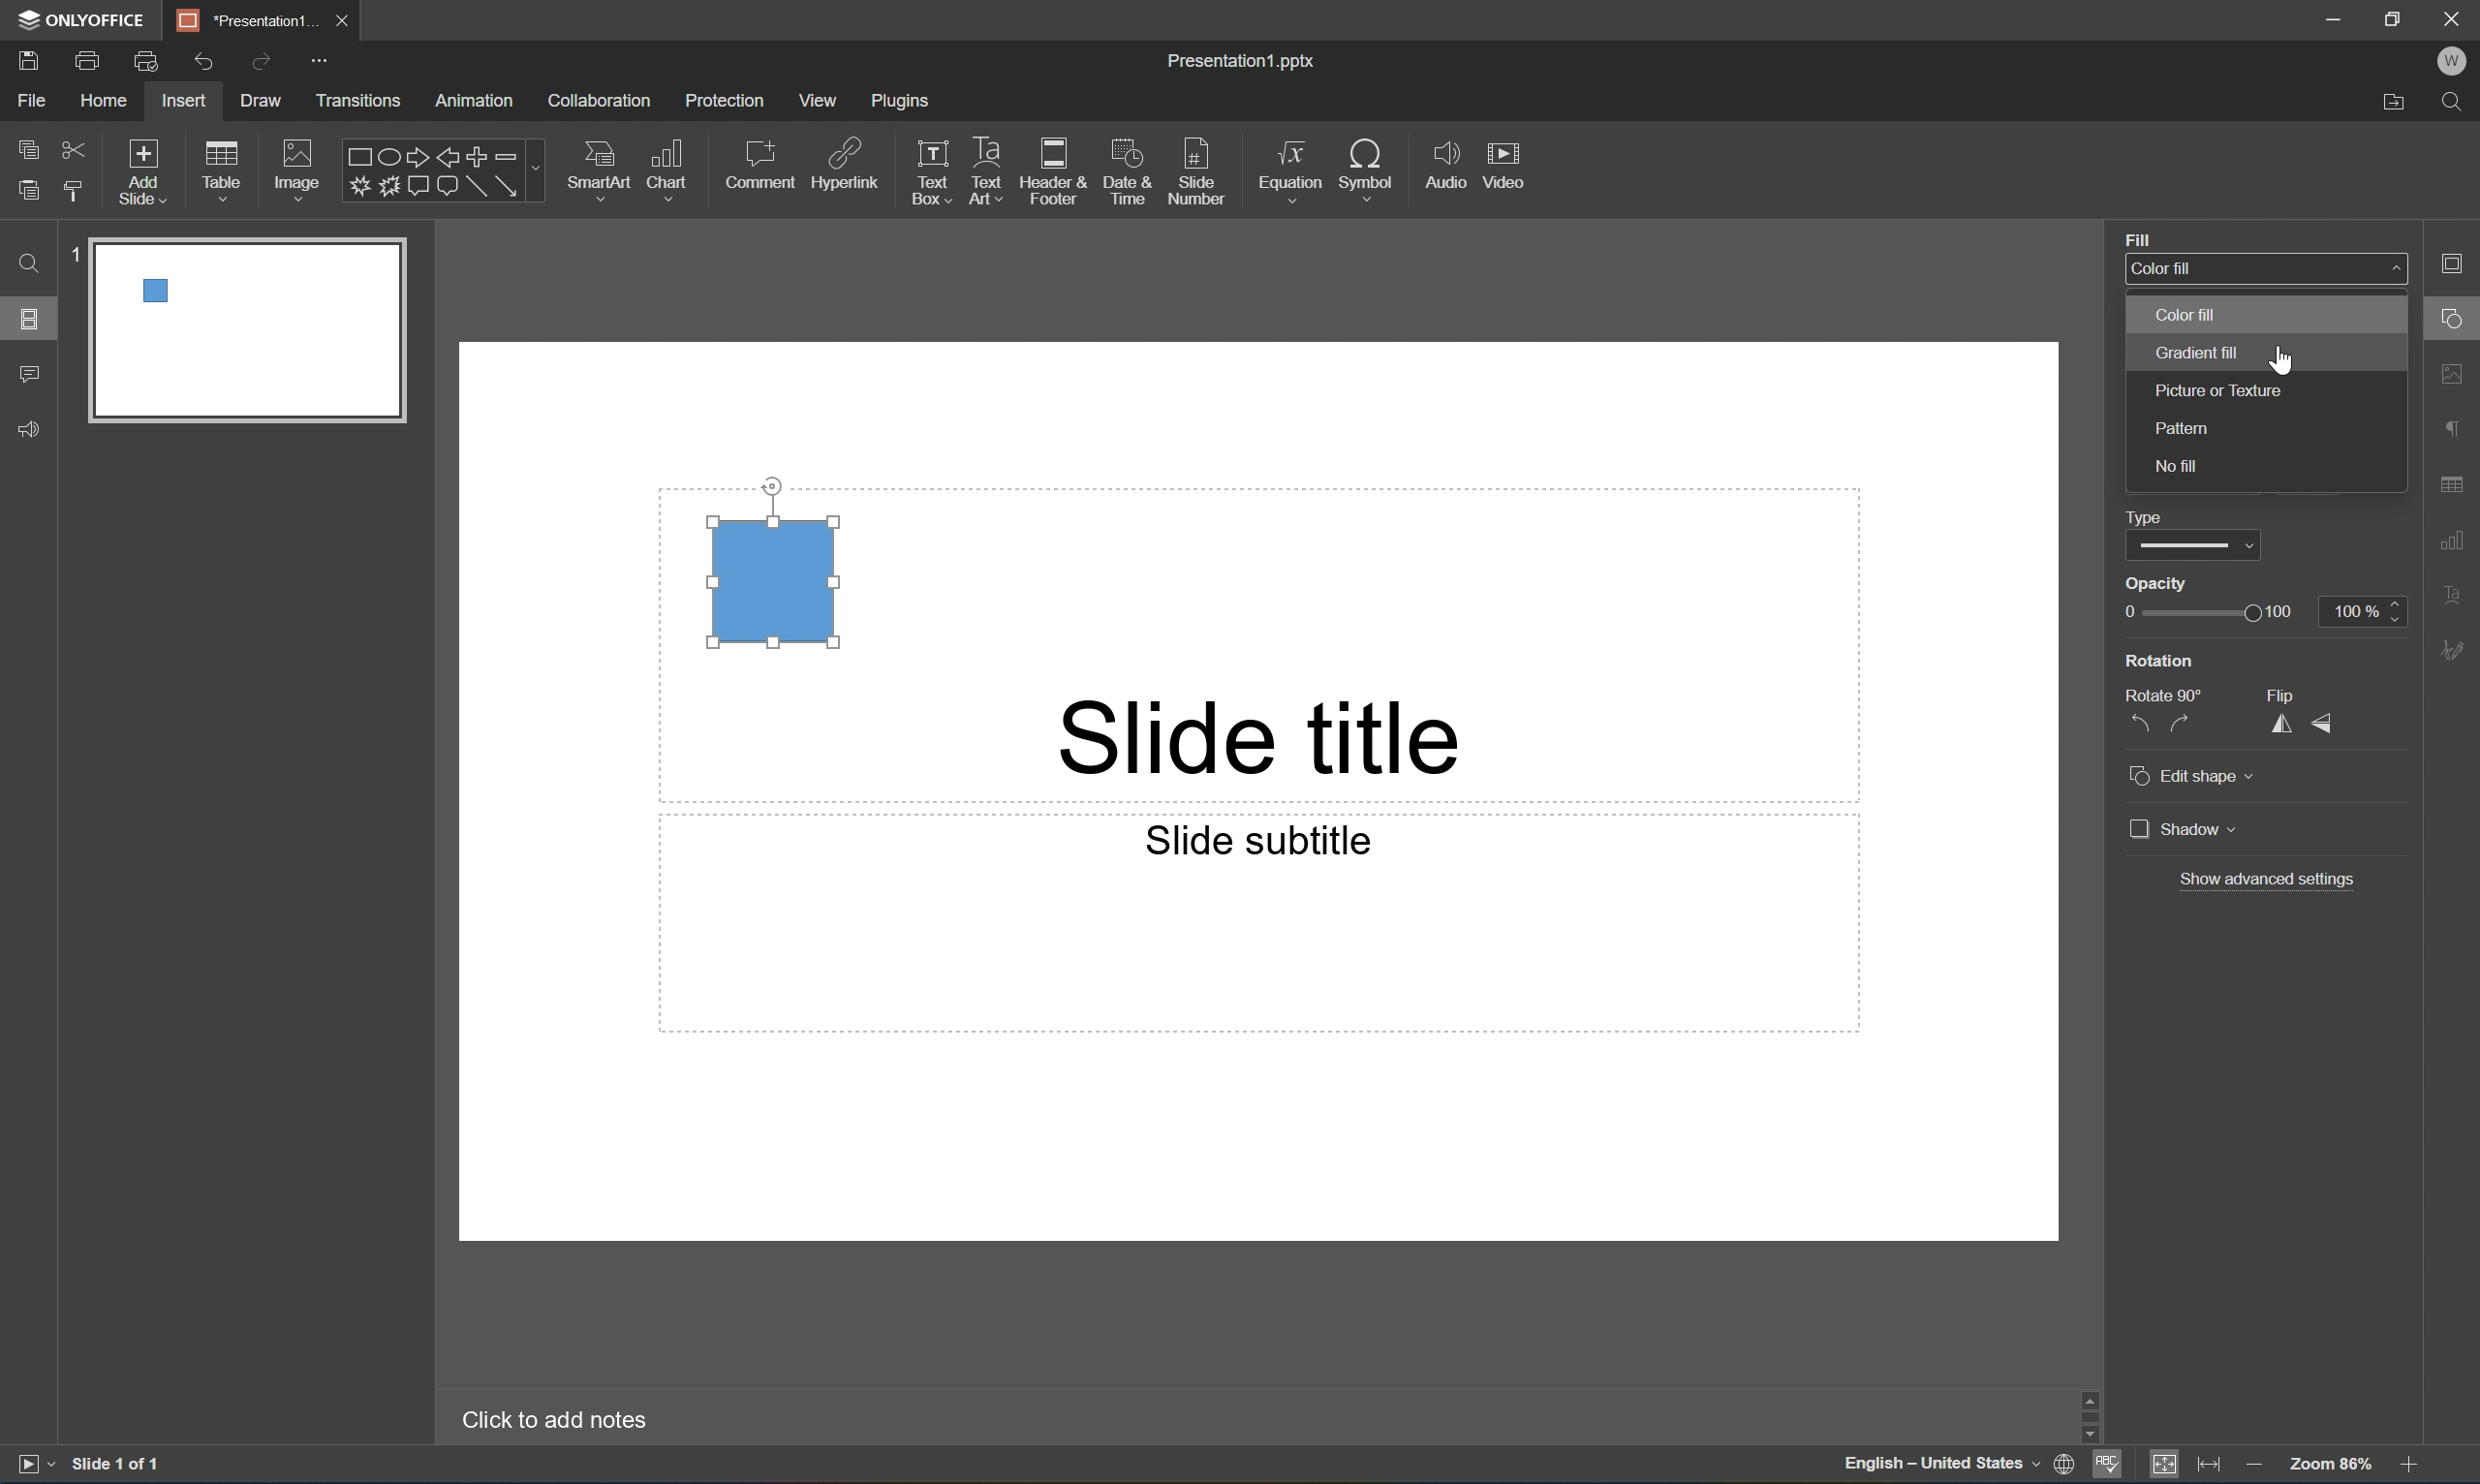 This screenshot has width=2480, height=1484. Describe the element at coordinates (27, 59) in the screenshot. I see `Save` at that location.